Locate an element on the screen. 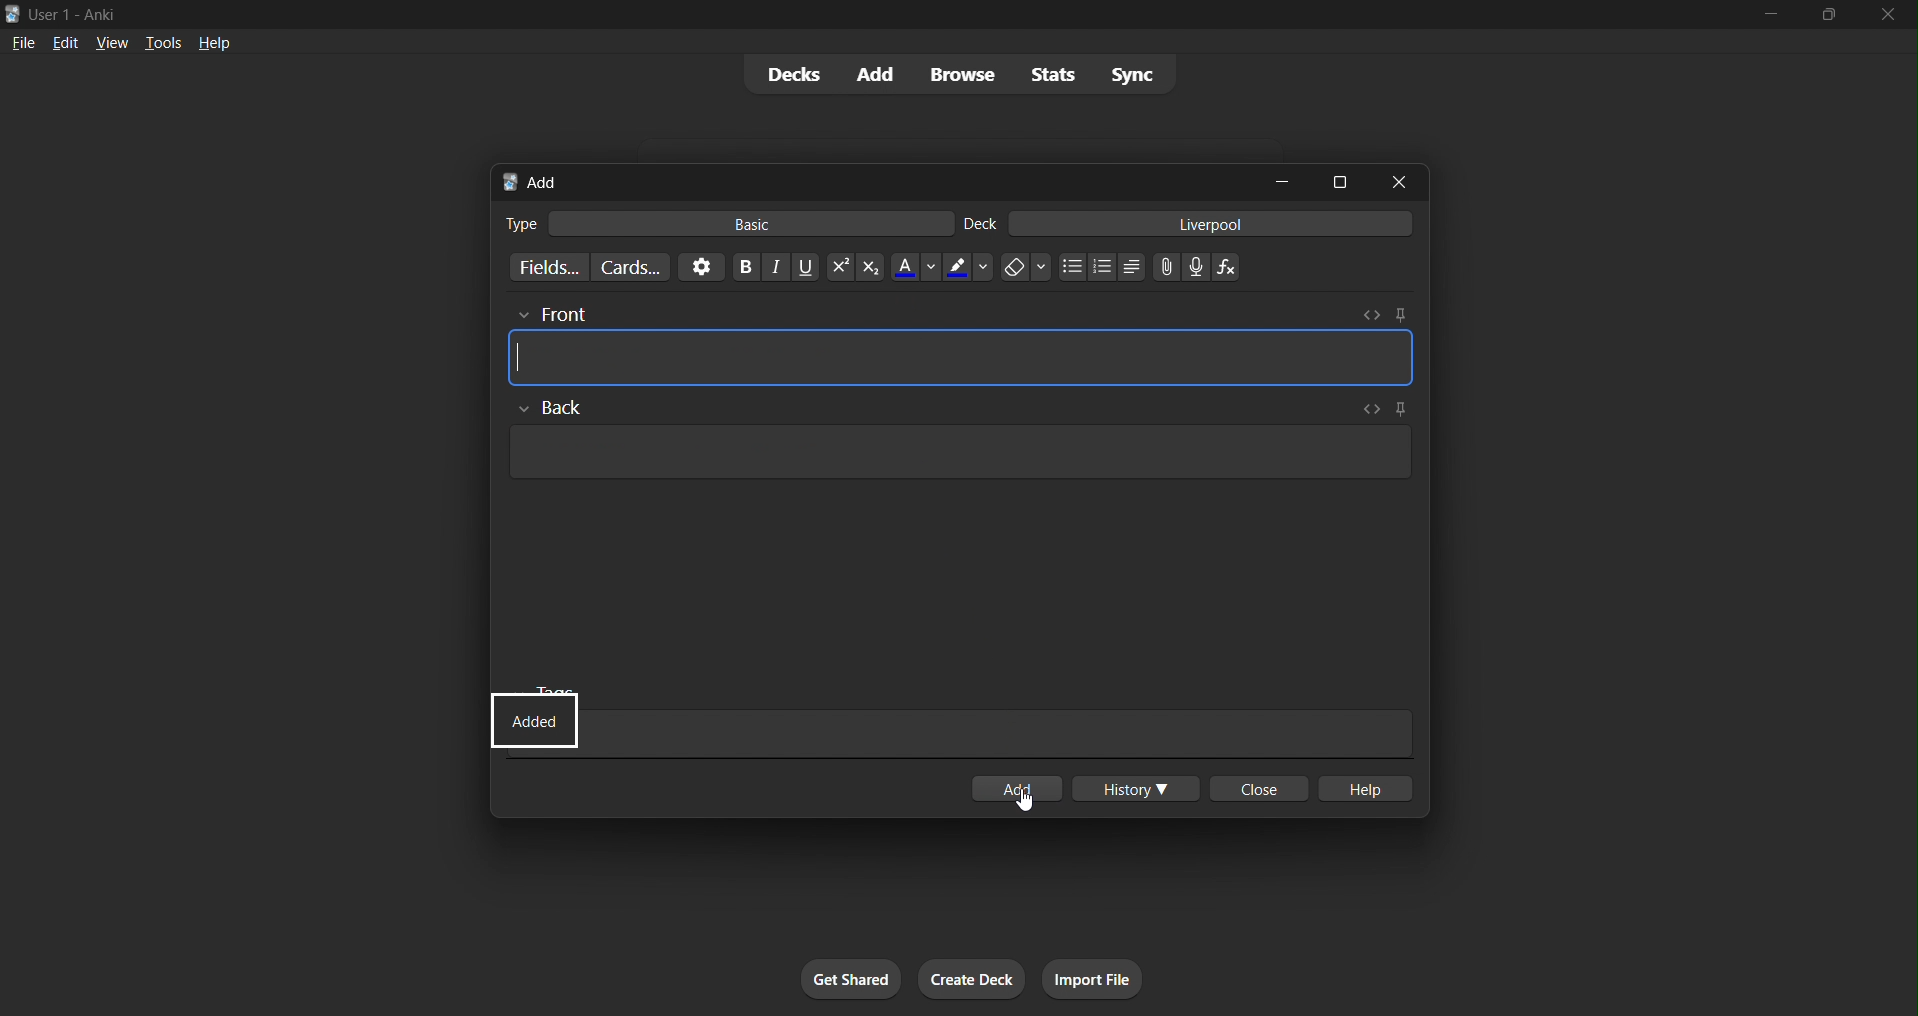 The height and width of the screenshot is (1016, 1918). options is located at coordinates (699, 266).